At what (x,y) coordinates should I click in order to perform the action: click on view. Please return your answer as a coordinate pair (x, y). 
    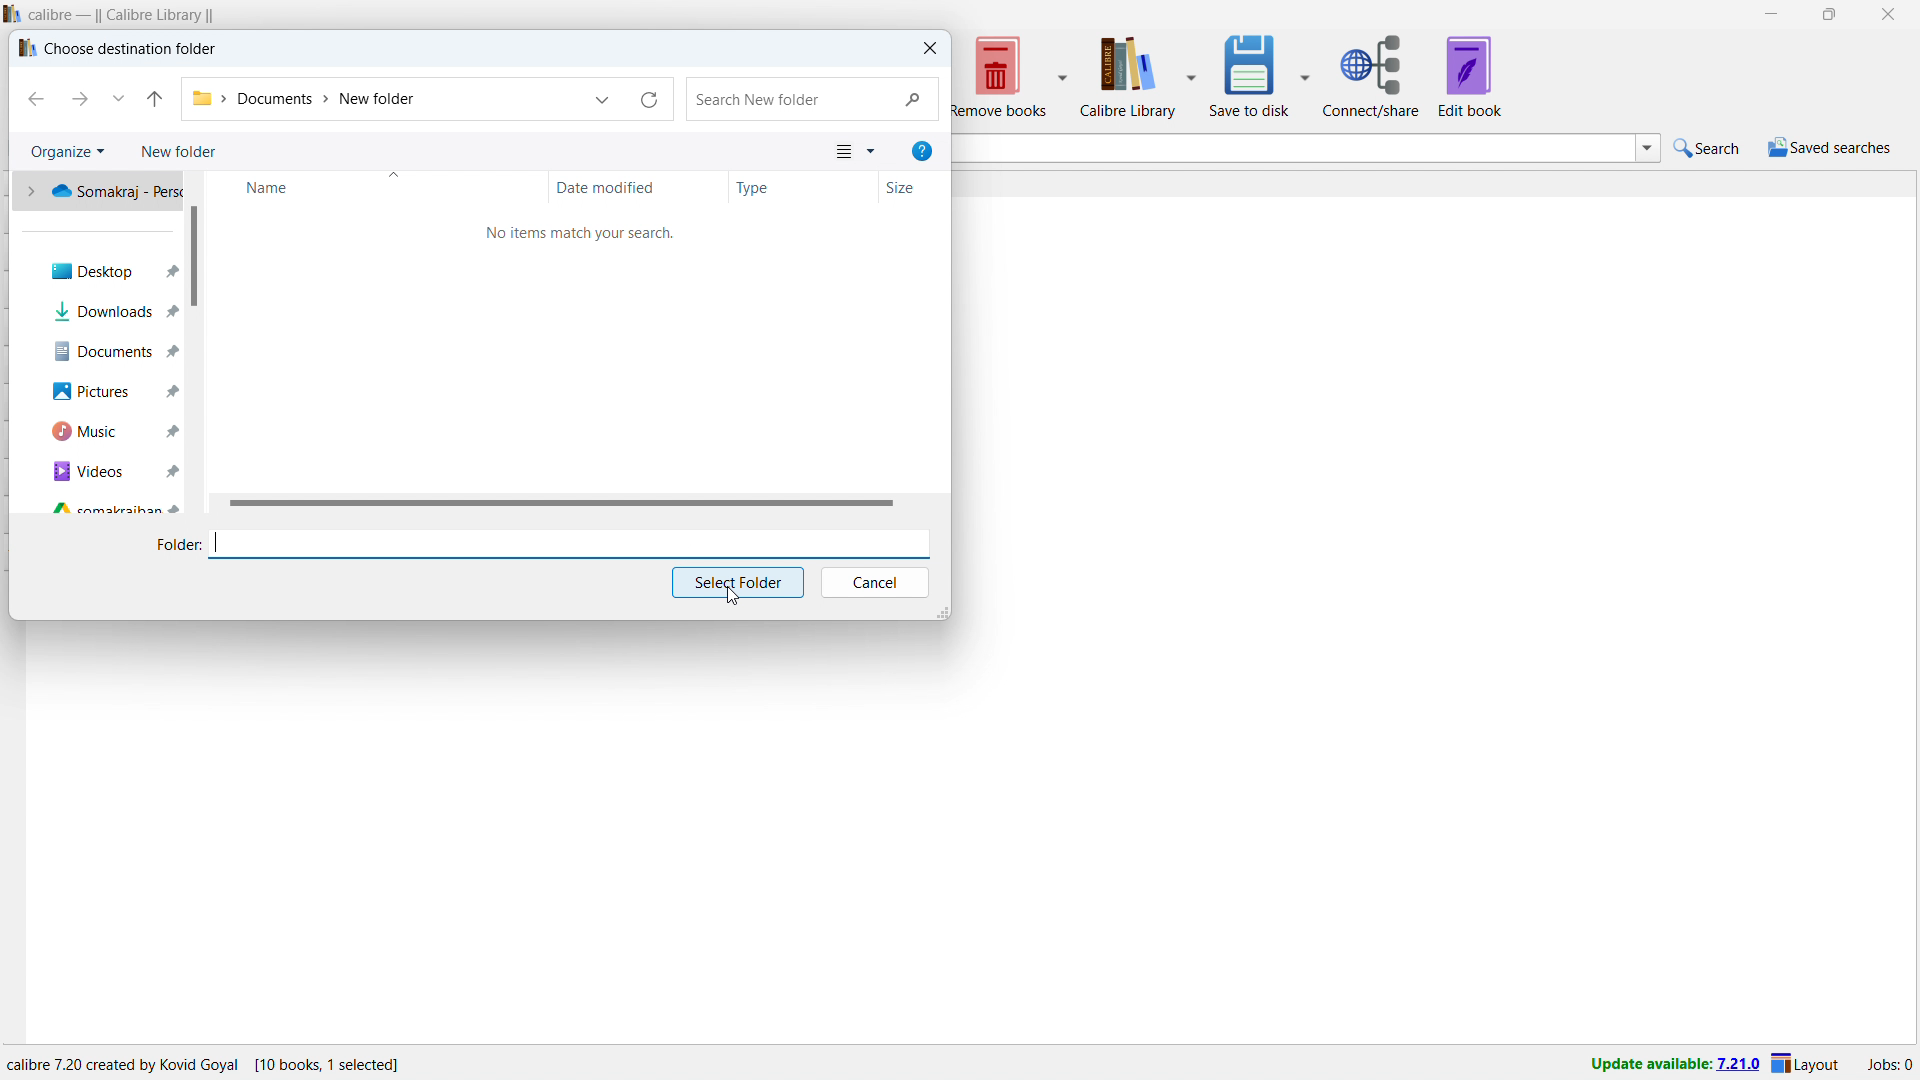
    Looking at the image, I should click on (855, 152).